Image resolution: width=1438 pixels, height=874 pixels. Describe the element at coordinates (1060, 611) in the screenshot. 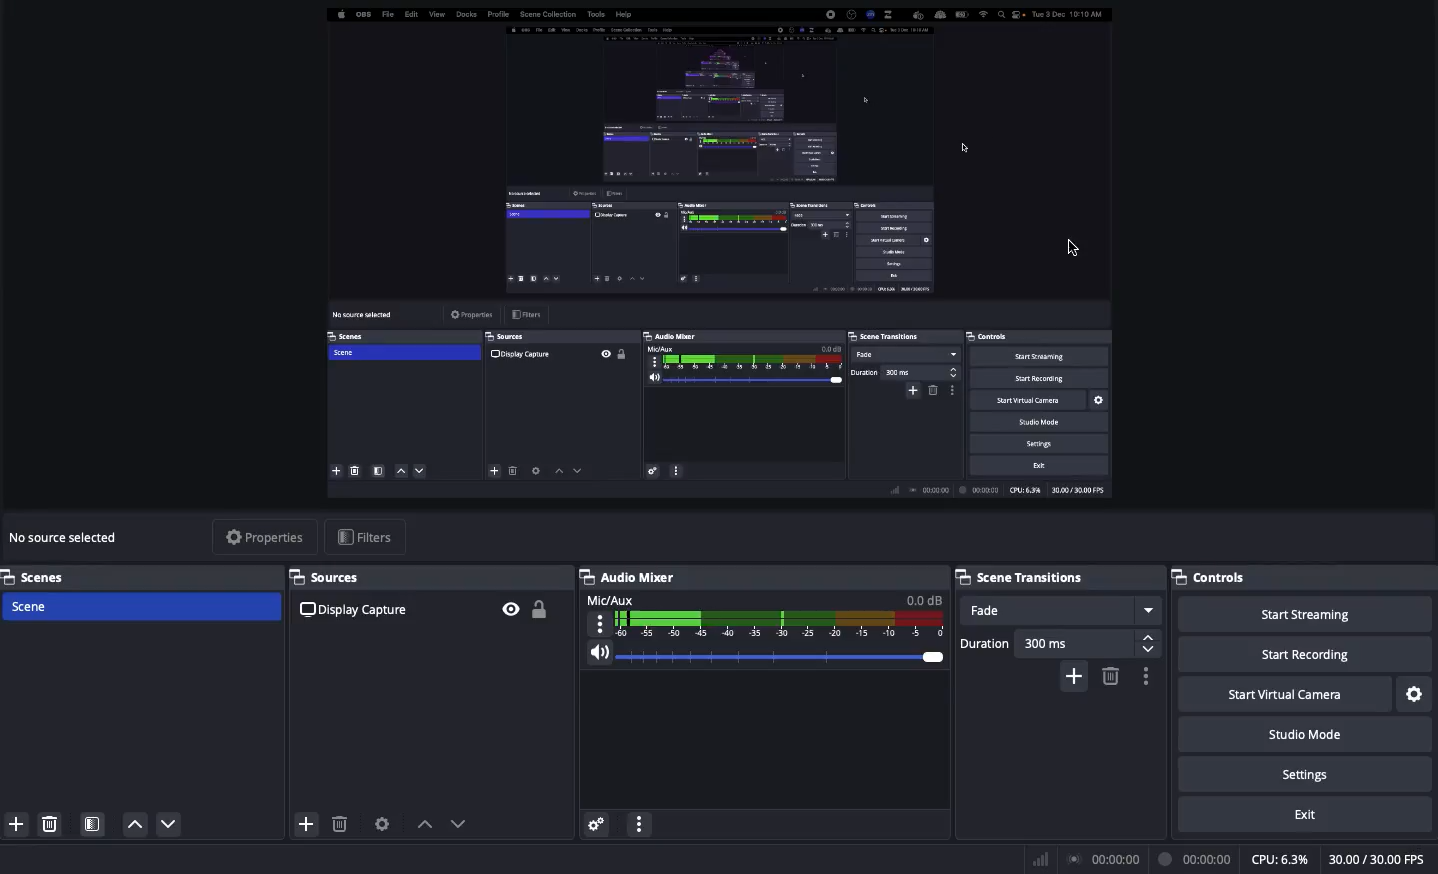

I see `Fade` at that location.